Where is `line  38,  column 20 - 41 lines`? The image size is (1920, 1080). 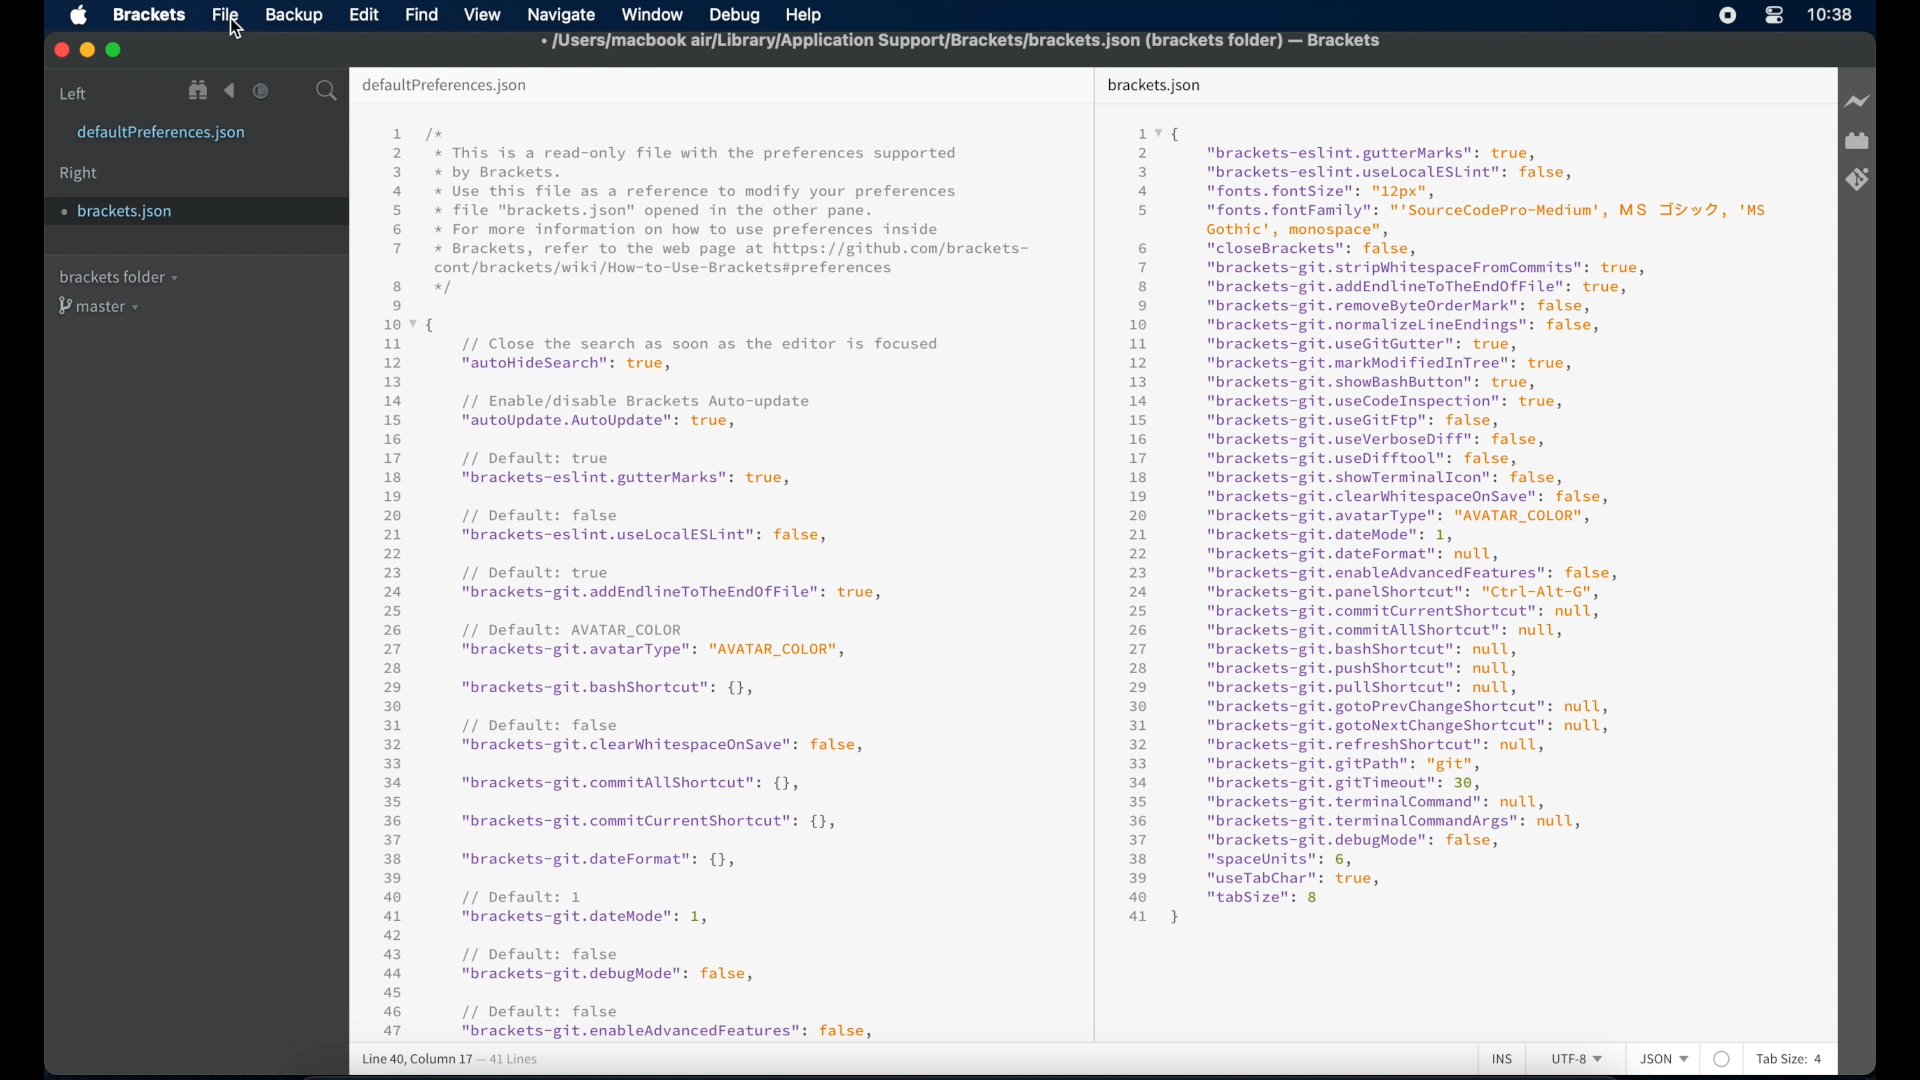
line  38,  column 20 - 41 lines is located at coordinates (451, 1060).